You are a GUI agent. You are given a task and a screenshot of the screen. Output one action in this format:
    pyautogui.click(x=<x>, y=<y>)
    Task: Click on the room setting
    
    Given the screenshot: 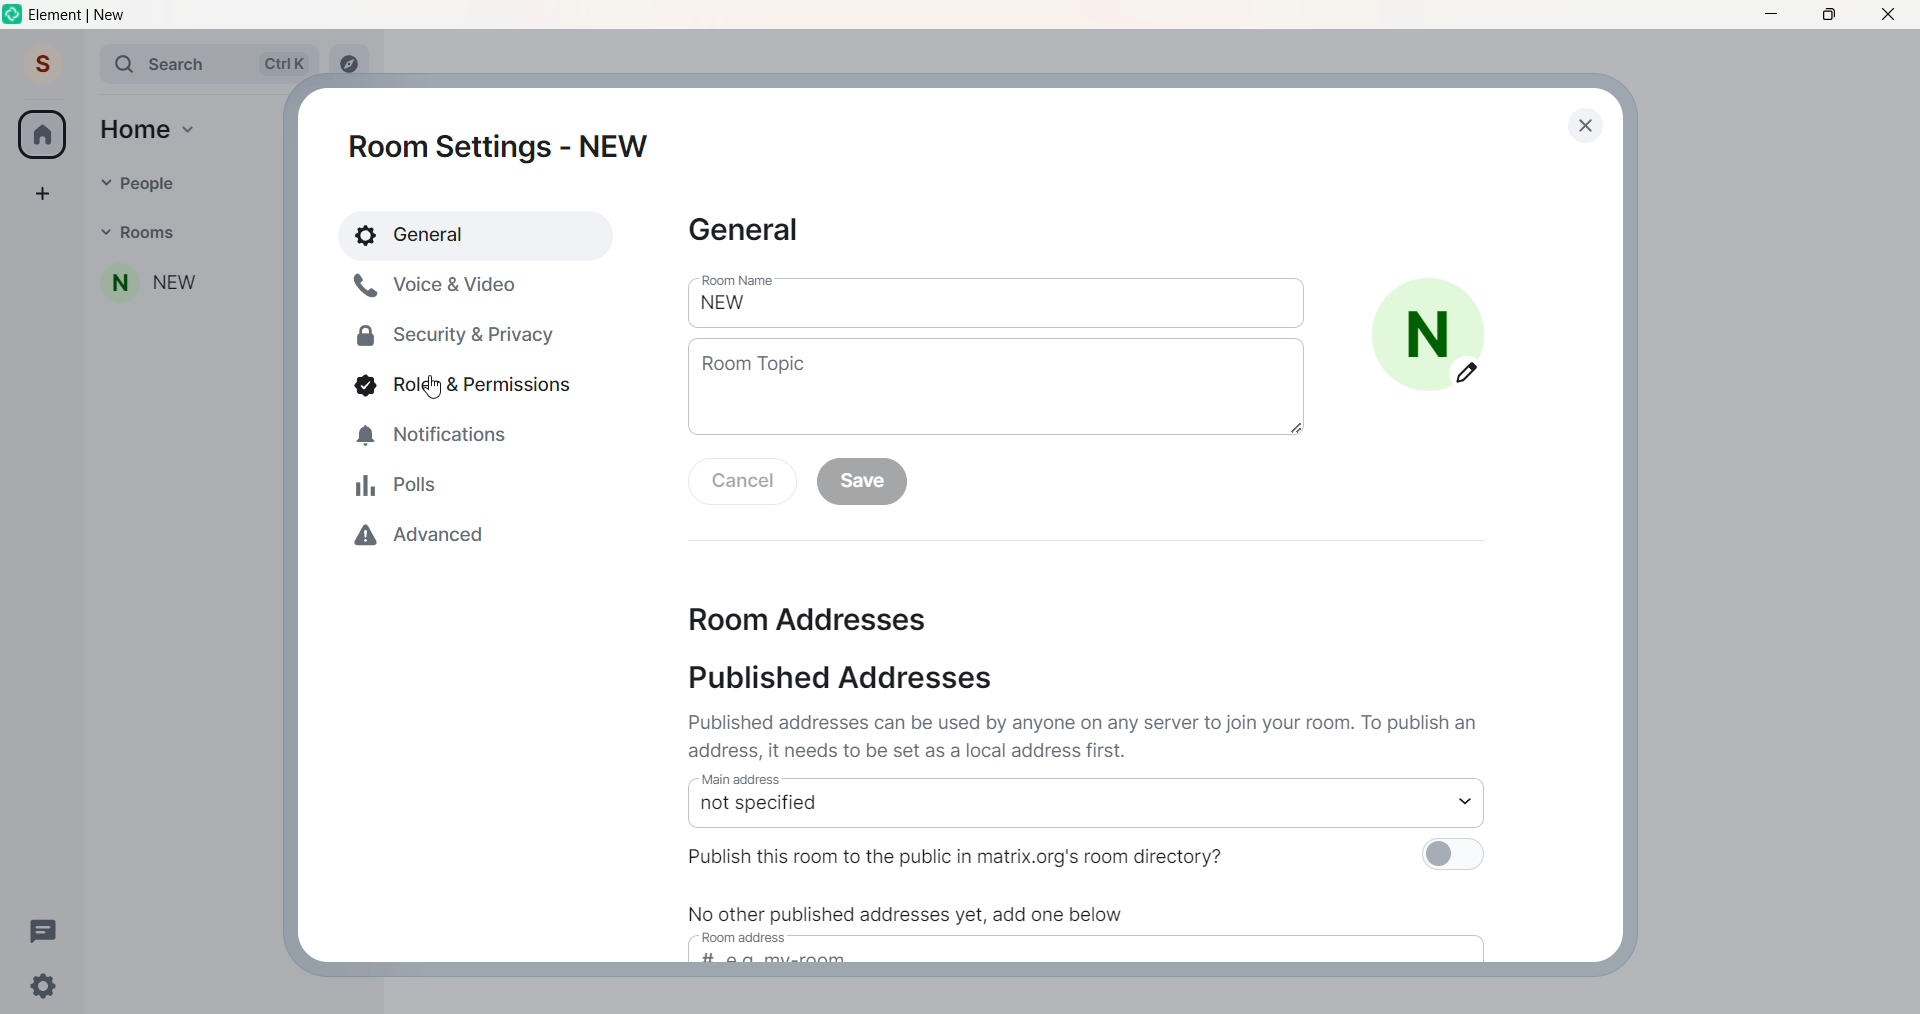 What is the action you would take?
    pyautogui.click(x=504, y=143)
    